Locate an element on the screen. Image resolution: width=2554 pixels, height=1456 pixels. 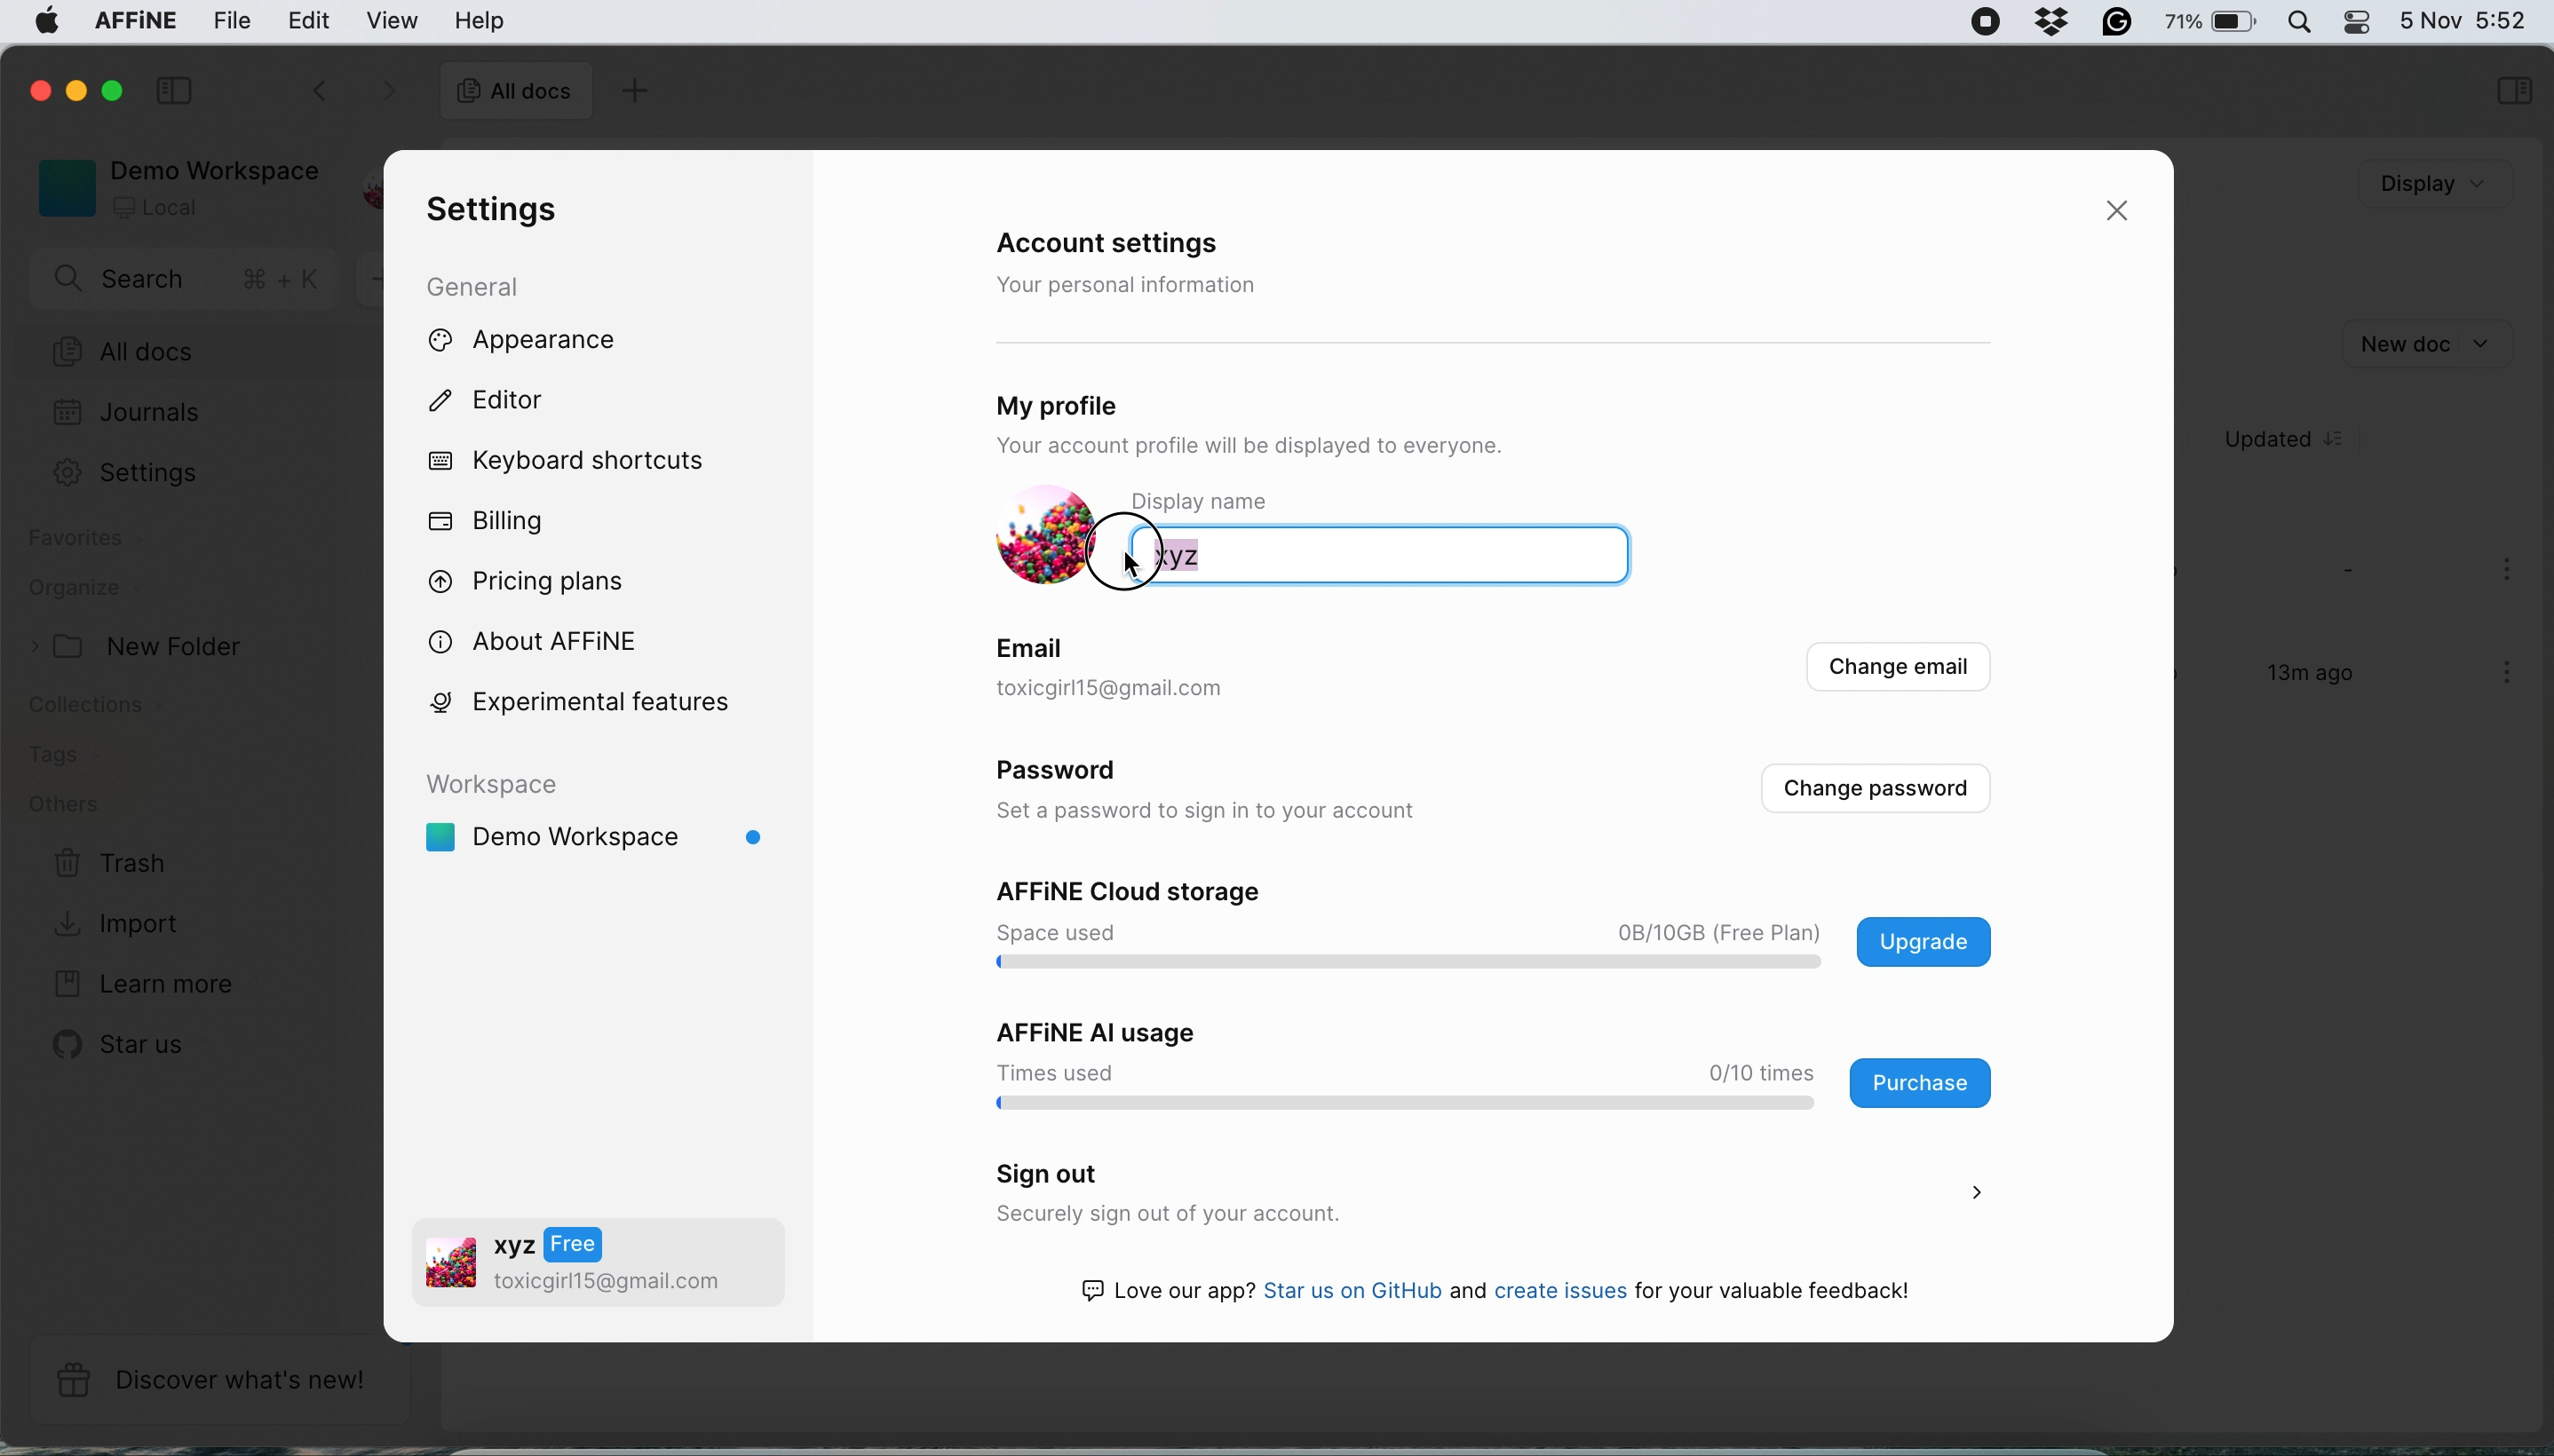
screen recorder is located at coordinates (1974, 22).